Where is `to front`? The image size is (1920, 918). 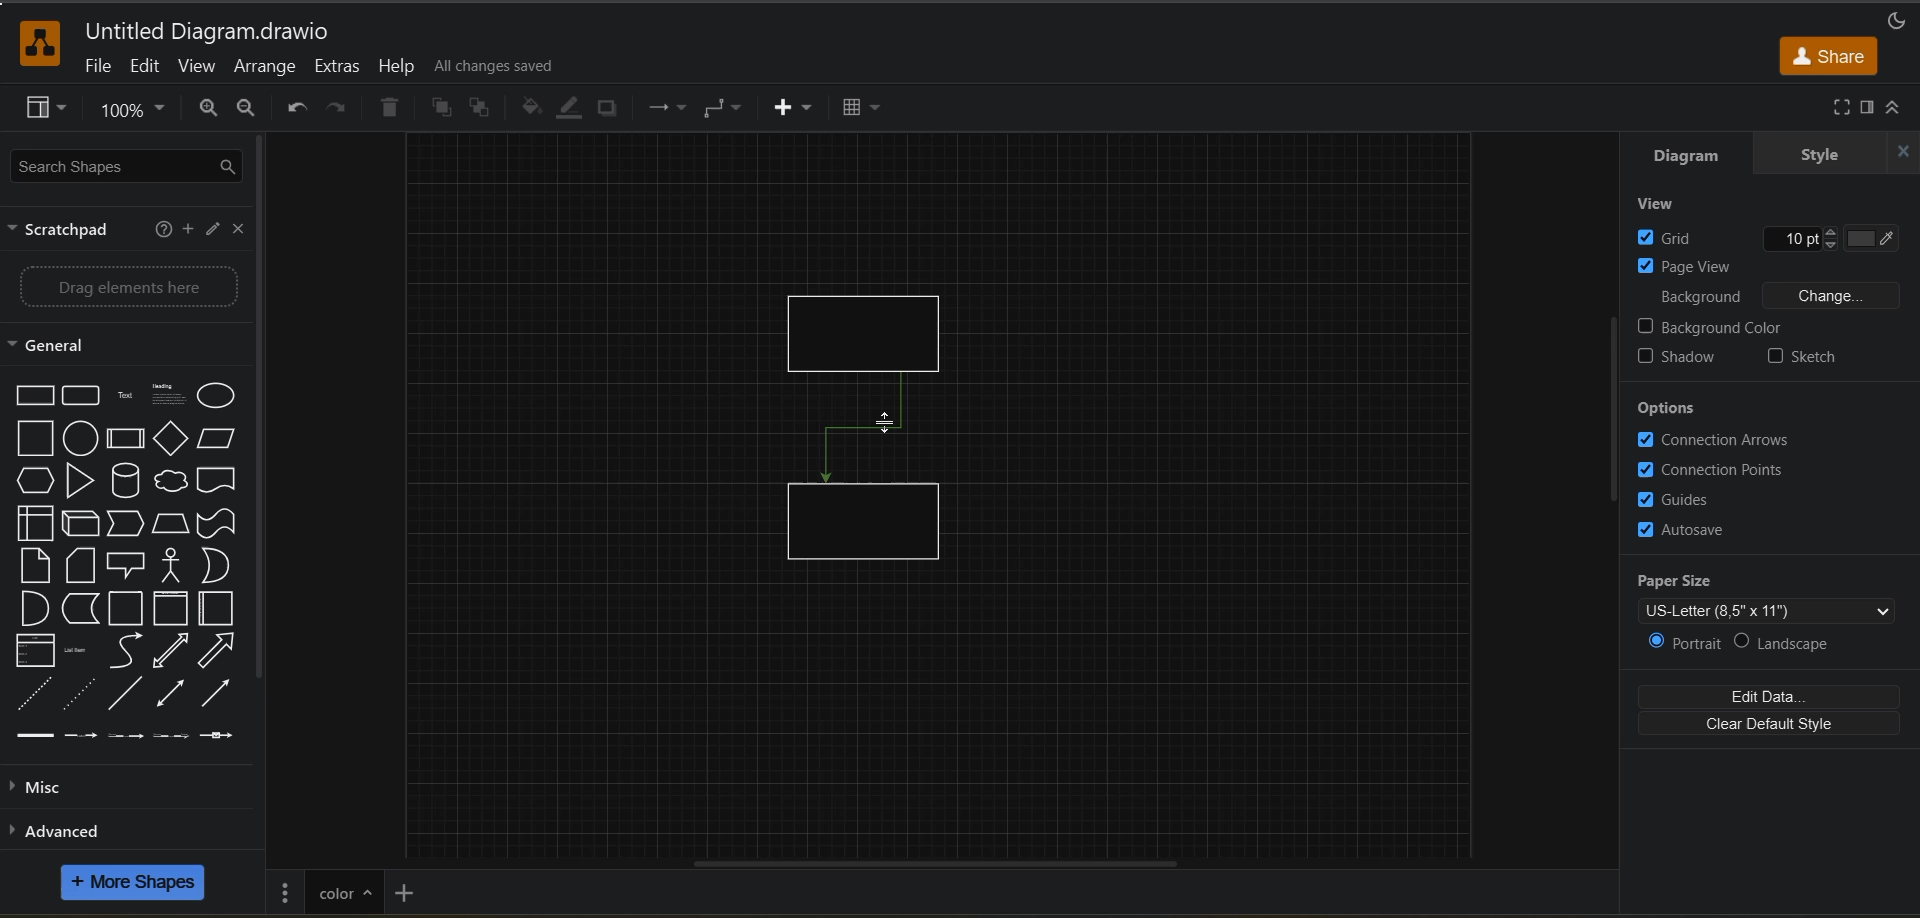 to front is located at coordinates (443, 108).